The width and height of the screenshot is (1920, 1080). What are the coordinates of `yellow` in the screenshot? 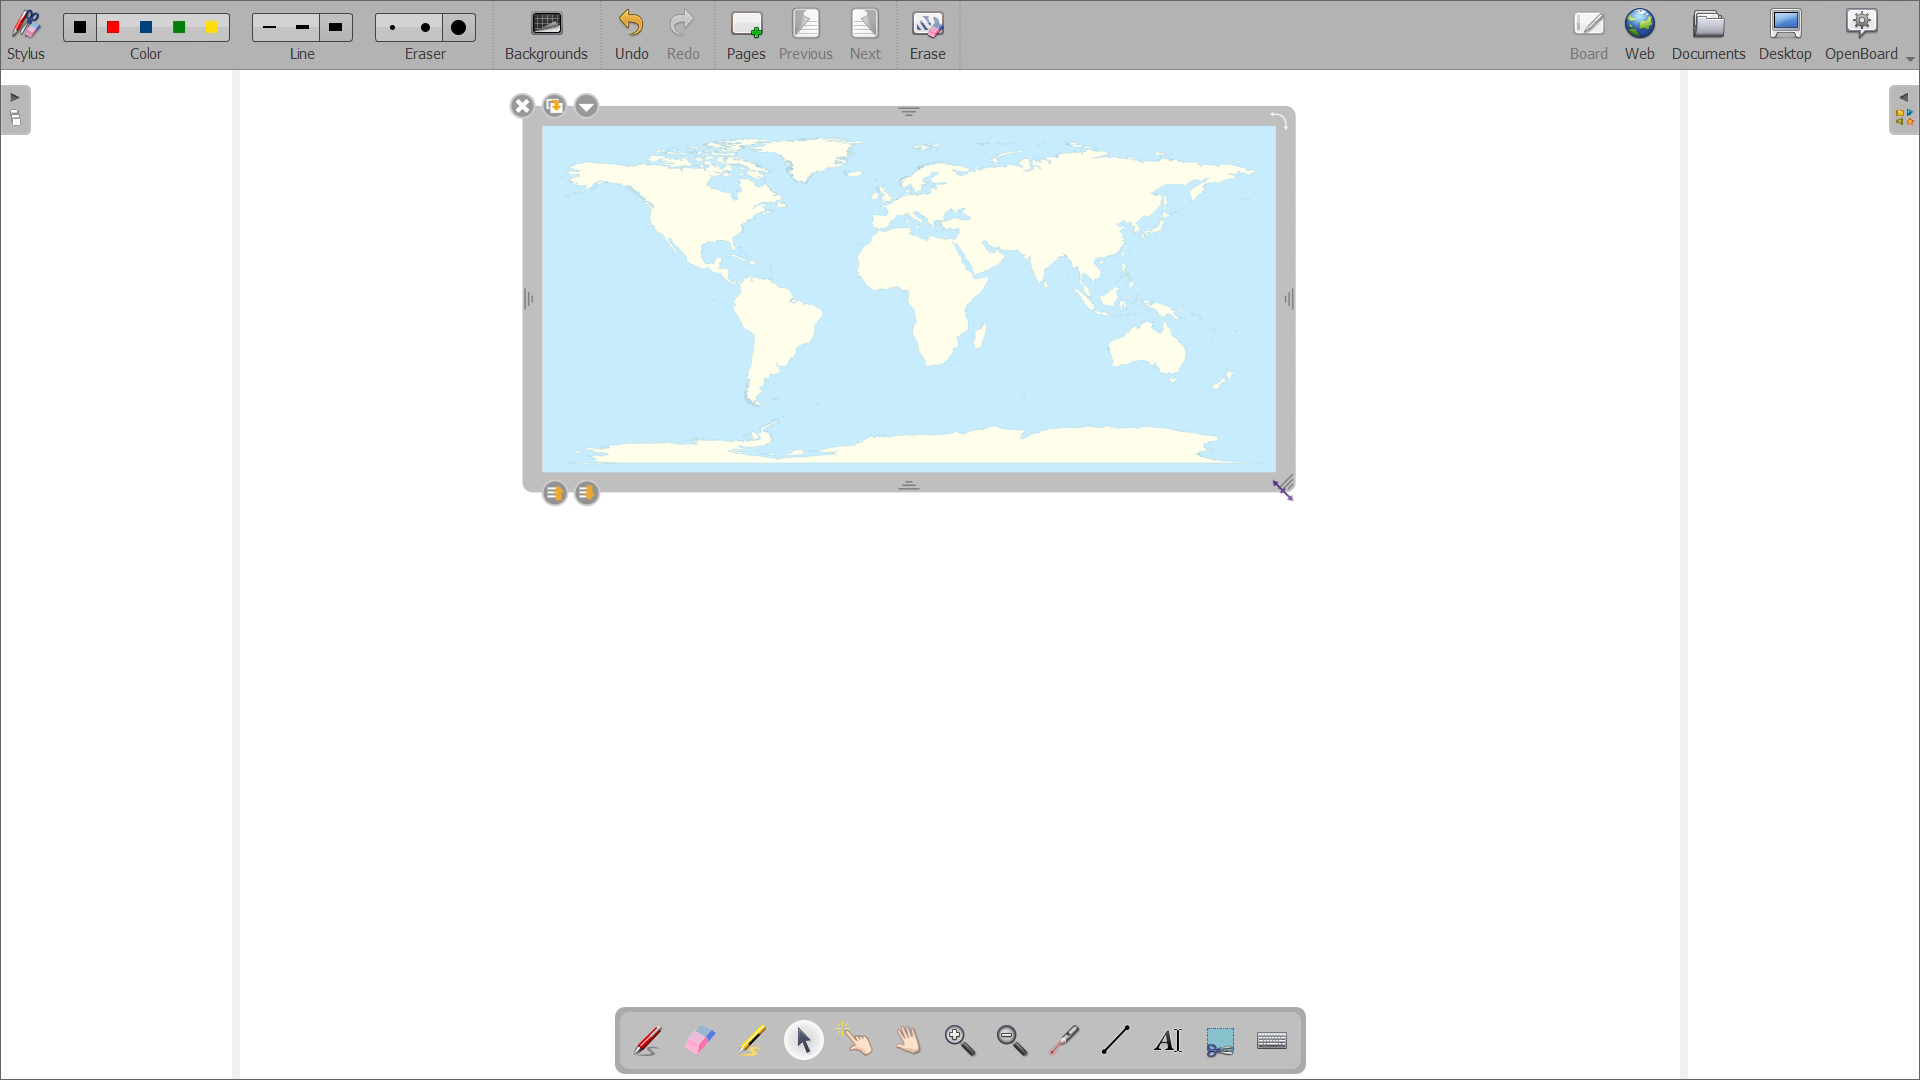 It's located at (214, 28).